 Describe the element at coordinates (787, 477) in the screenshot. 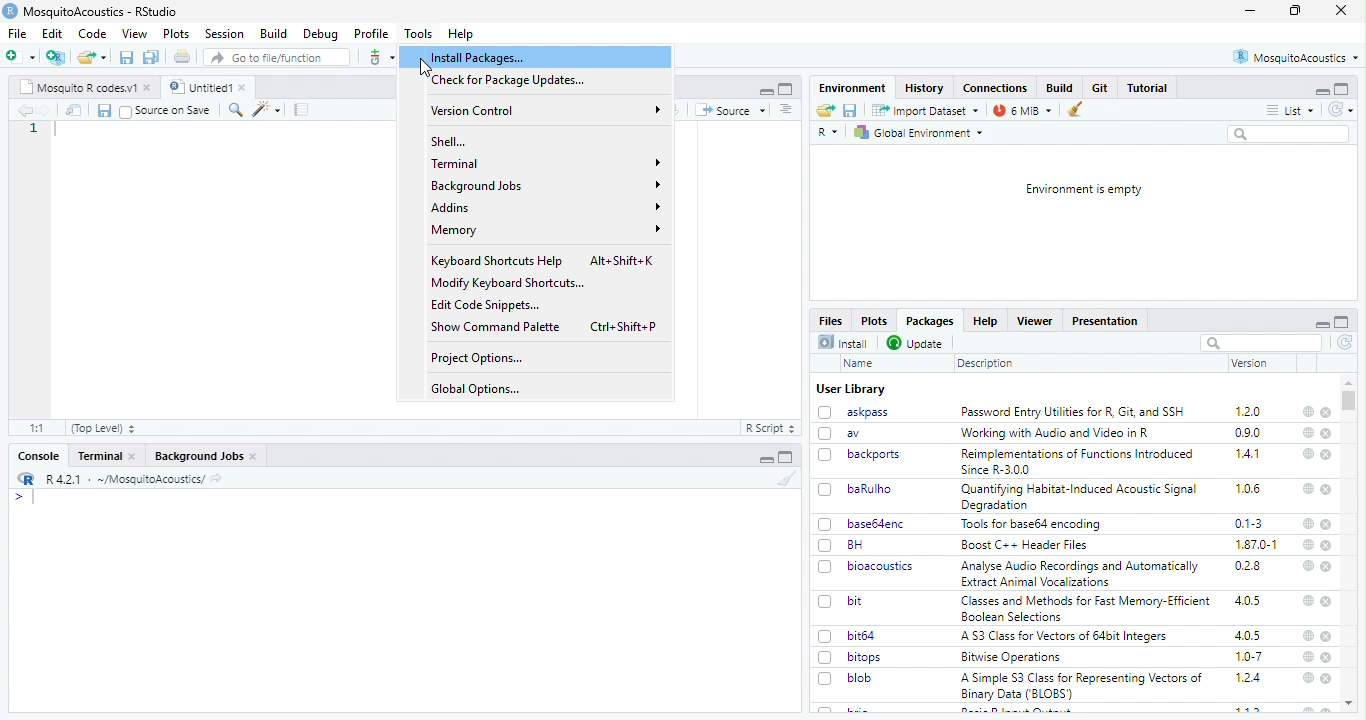

I see `clean` at that location.